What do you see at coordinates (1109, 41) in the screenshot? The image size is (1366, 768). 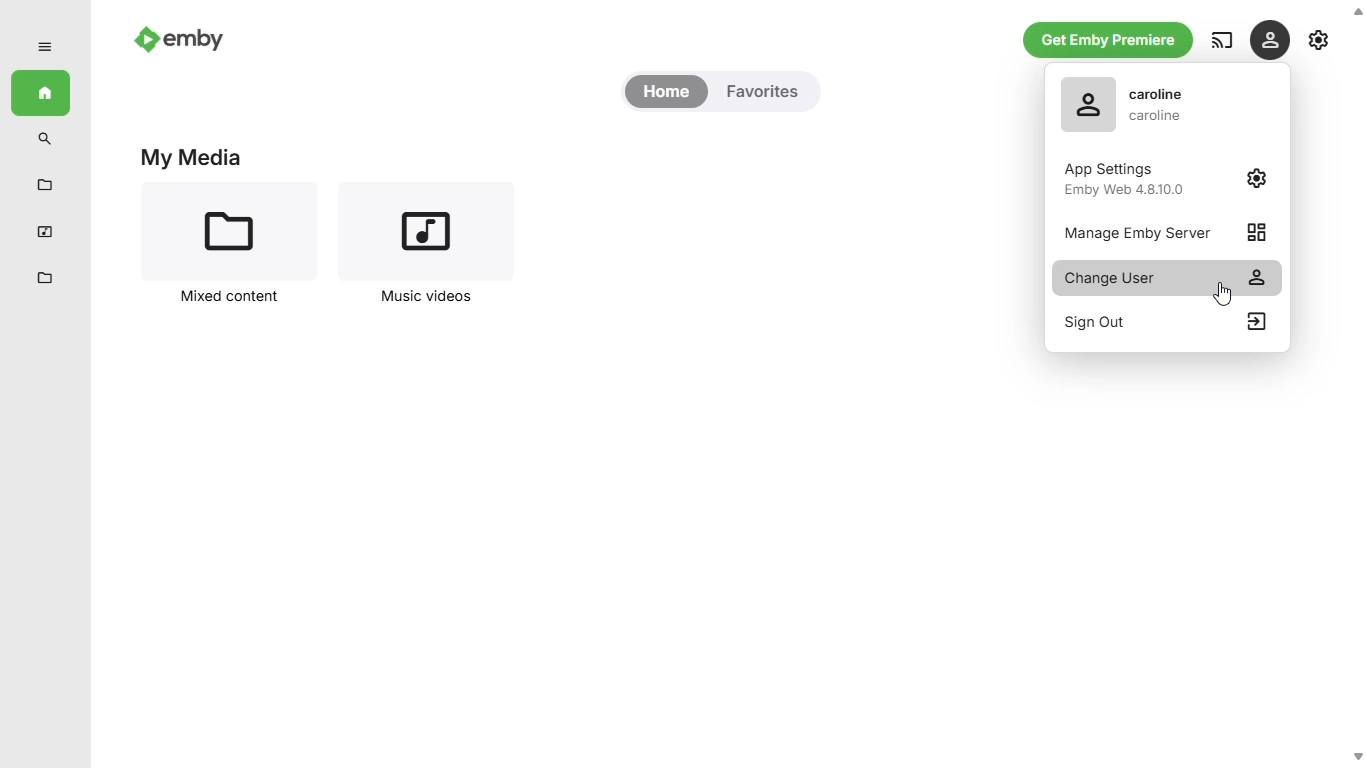 I see `get emby premiere` at bounding box center [1109, 41].